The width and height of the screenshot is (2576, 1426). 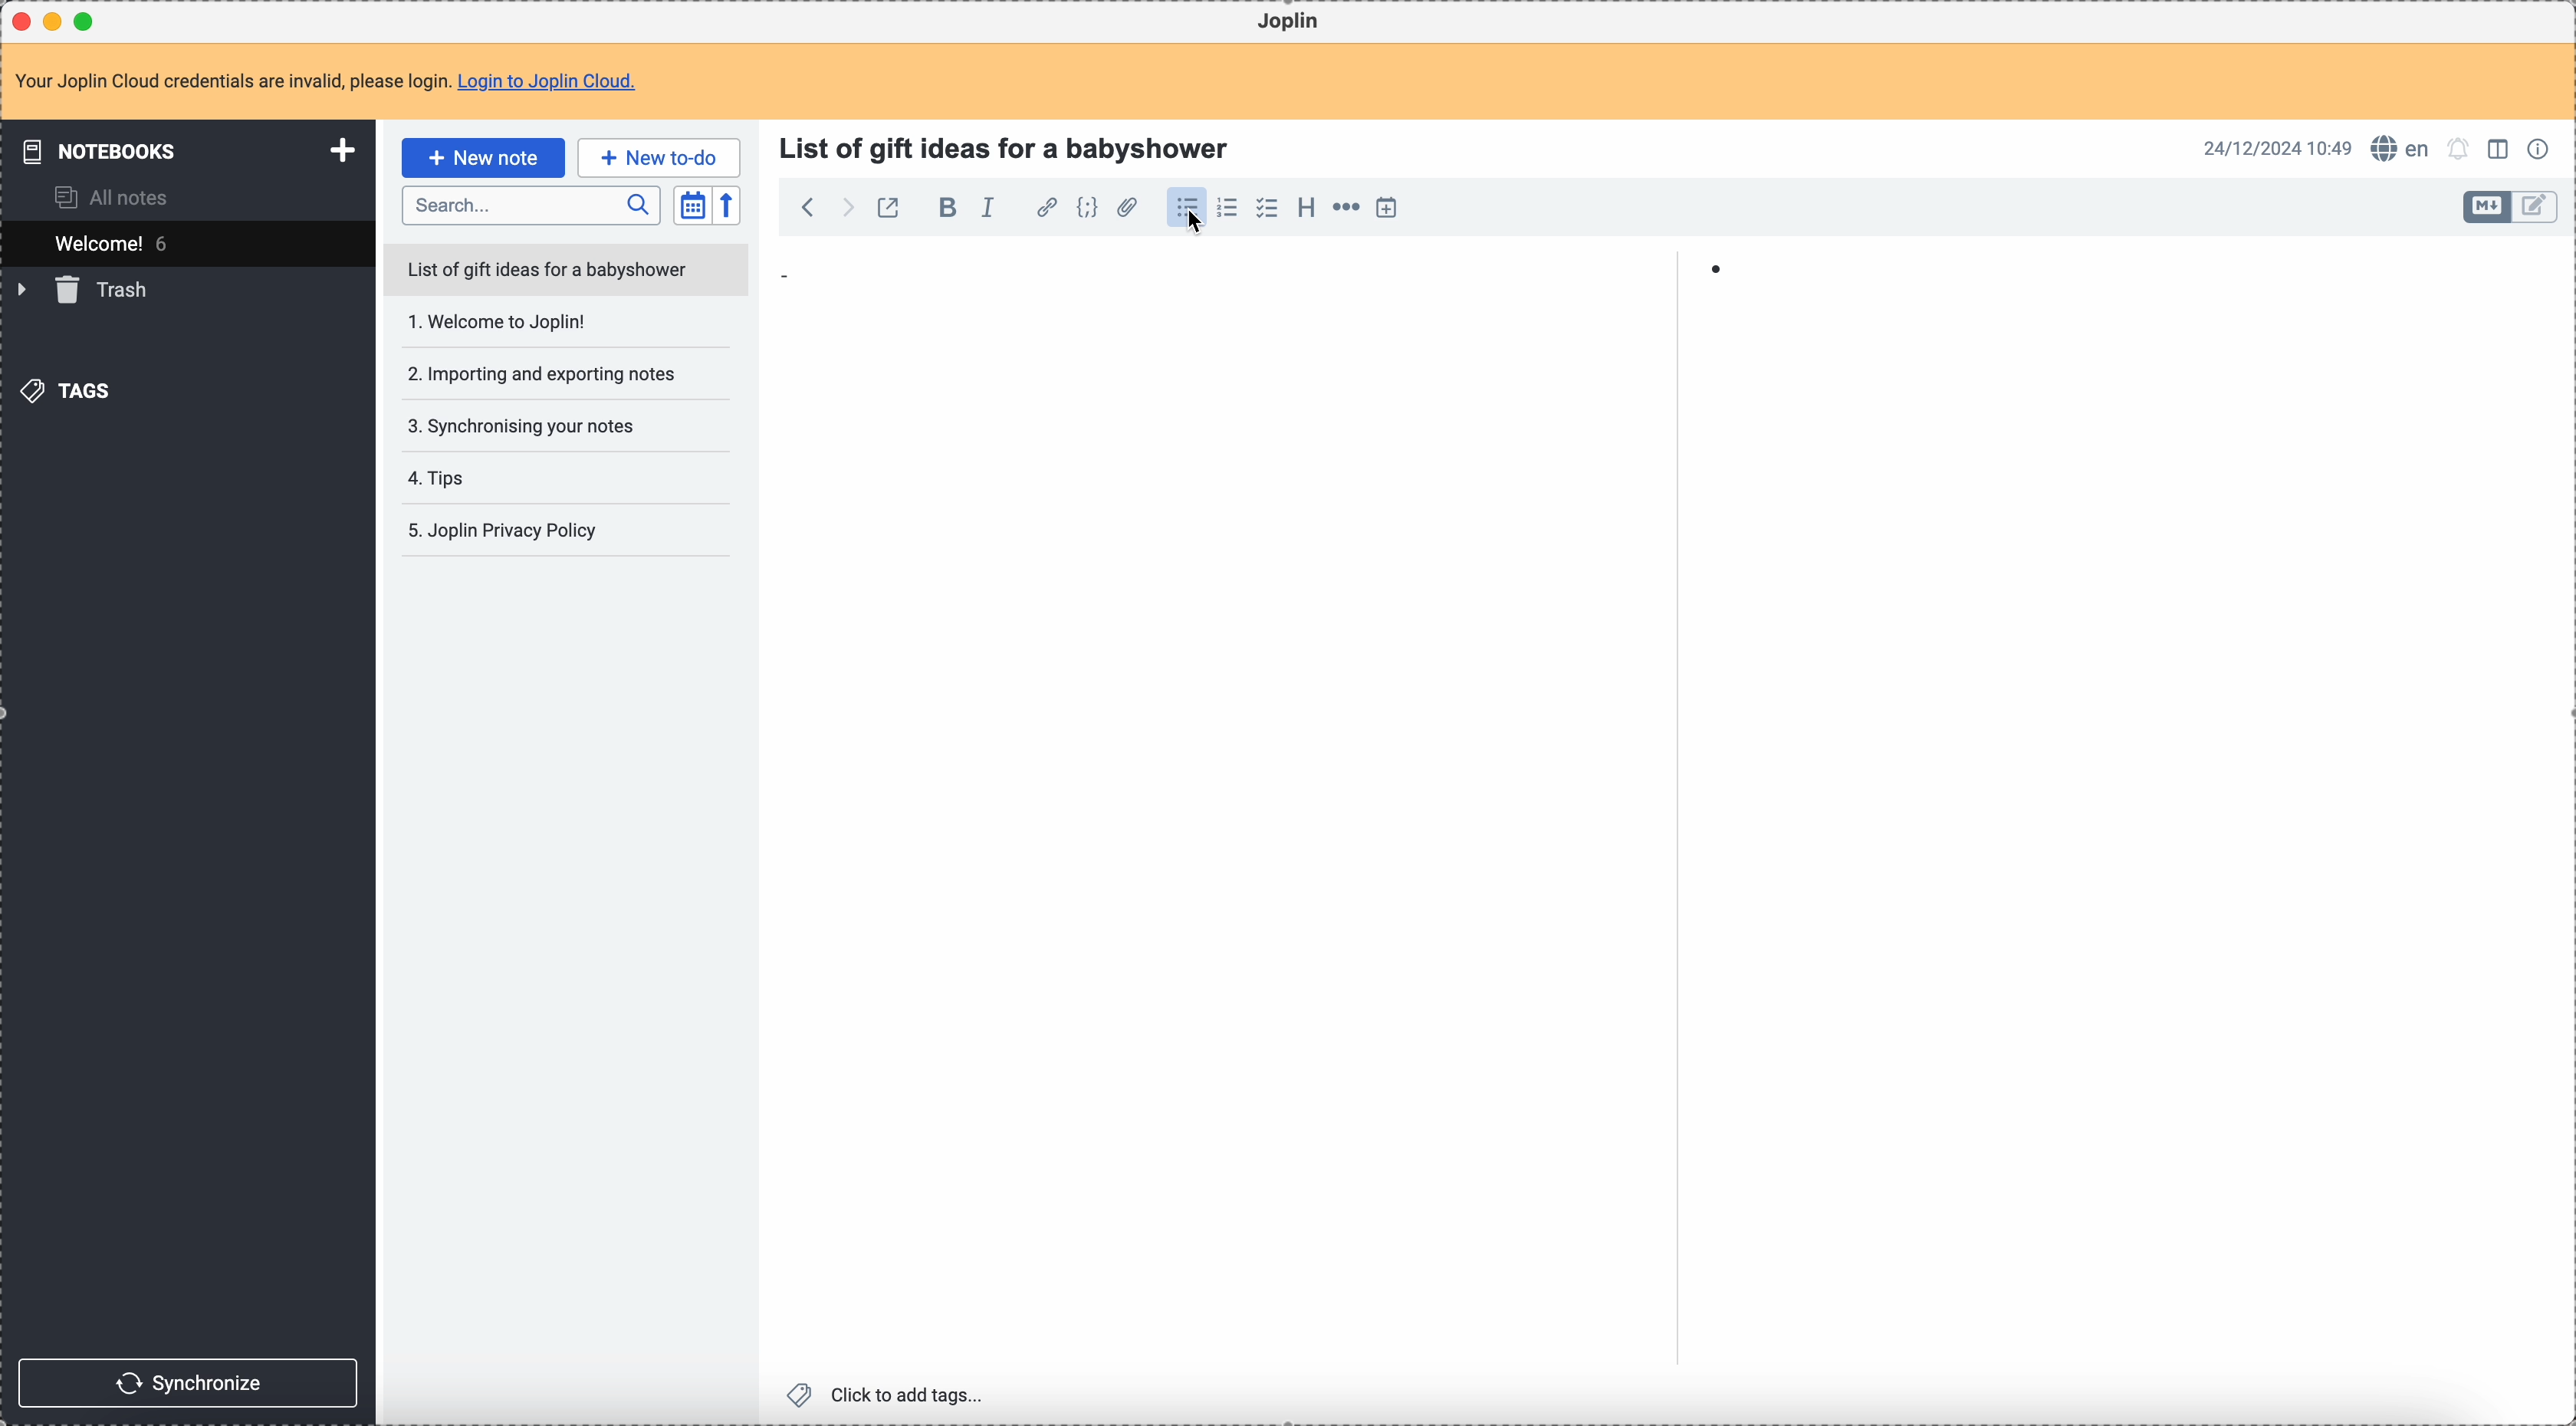 What do you see at coordinates (659, 156) in the screenshot?
I see `new to-do` at bounding box center [659, 156].